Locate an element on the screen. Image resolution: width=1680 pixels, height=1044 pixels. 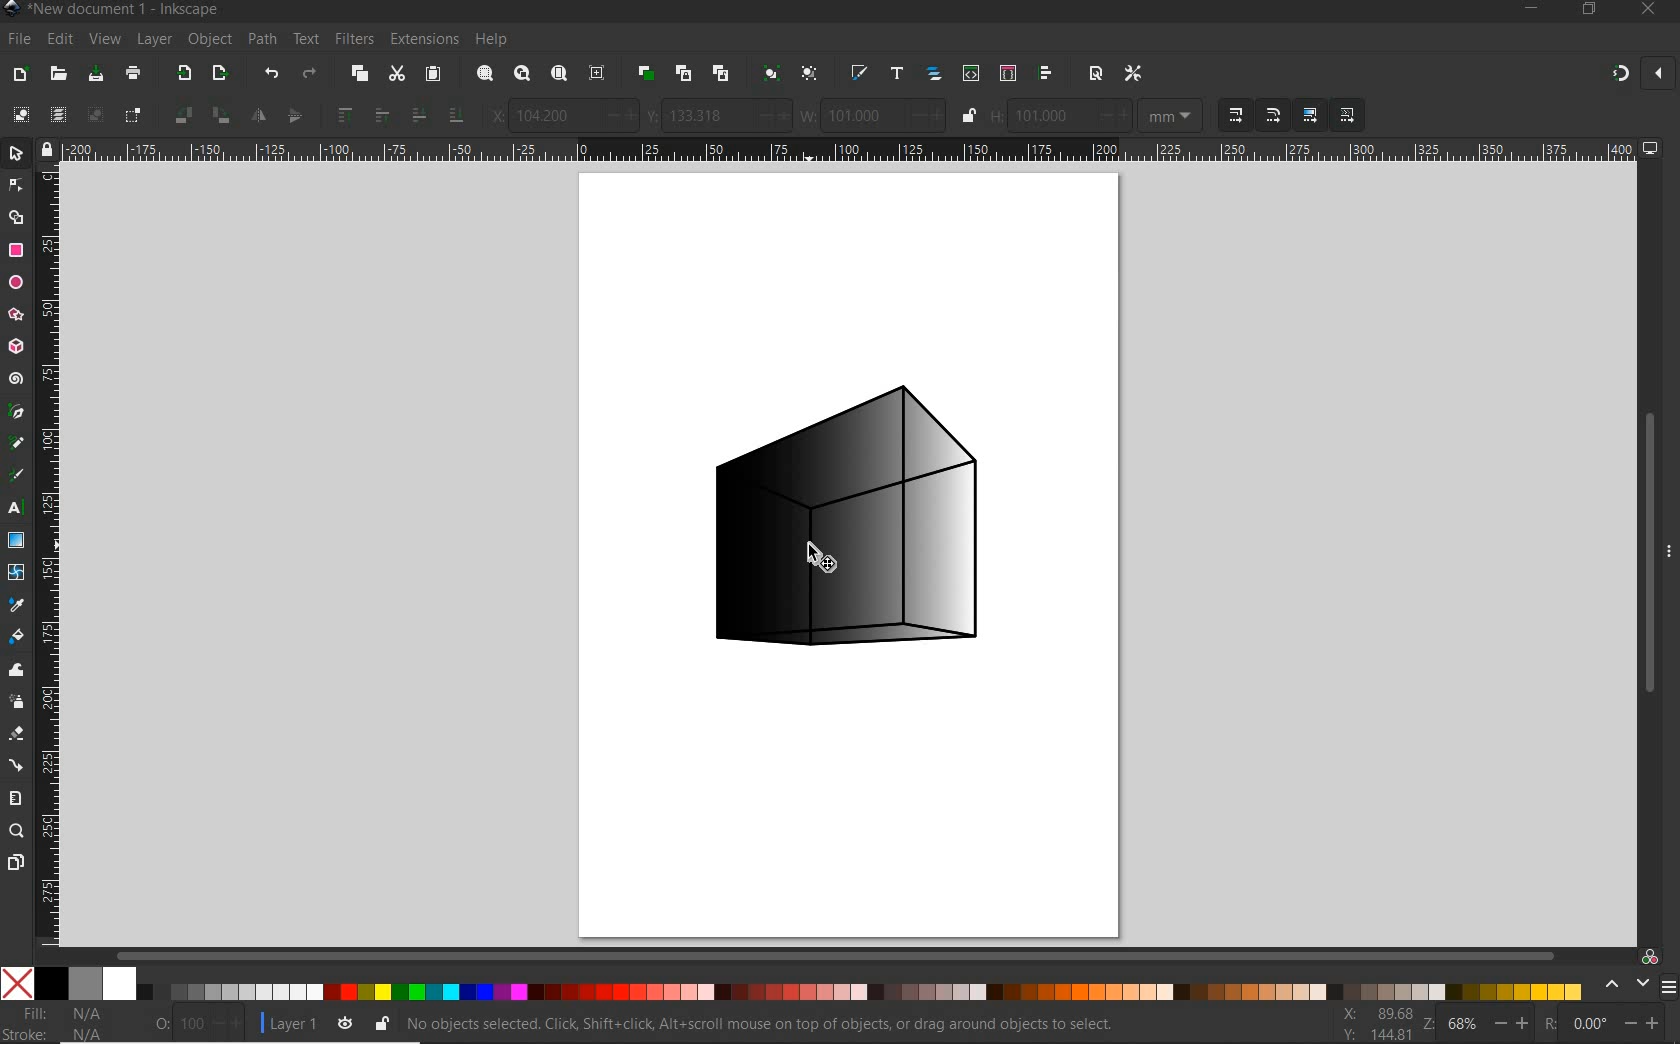
SELECT ALL IN ALL LAYERS is located at coordinates (57, 114).